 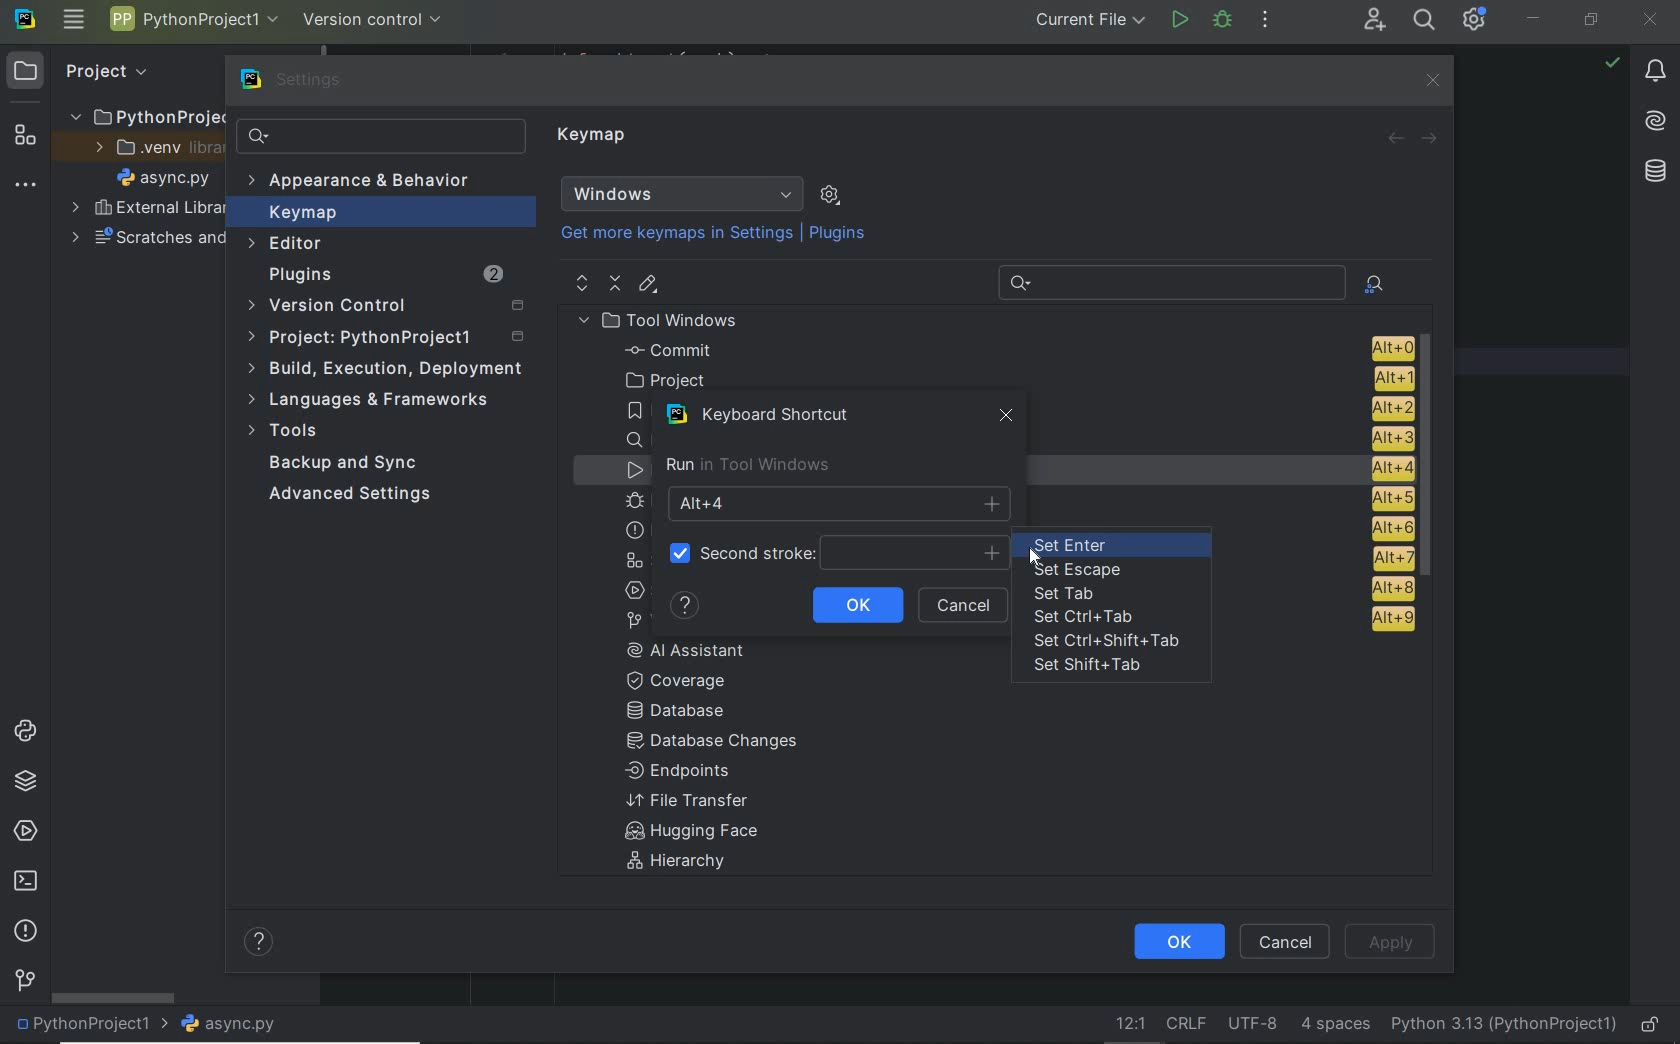 What do you see at coordinates (1425, 20) in the screenshot?
I see `search everywhere` at bounding box center [1425, 20].